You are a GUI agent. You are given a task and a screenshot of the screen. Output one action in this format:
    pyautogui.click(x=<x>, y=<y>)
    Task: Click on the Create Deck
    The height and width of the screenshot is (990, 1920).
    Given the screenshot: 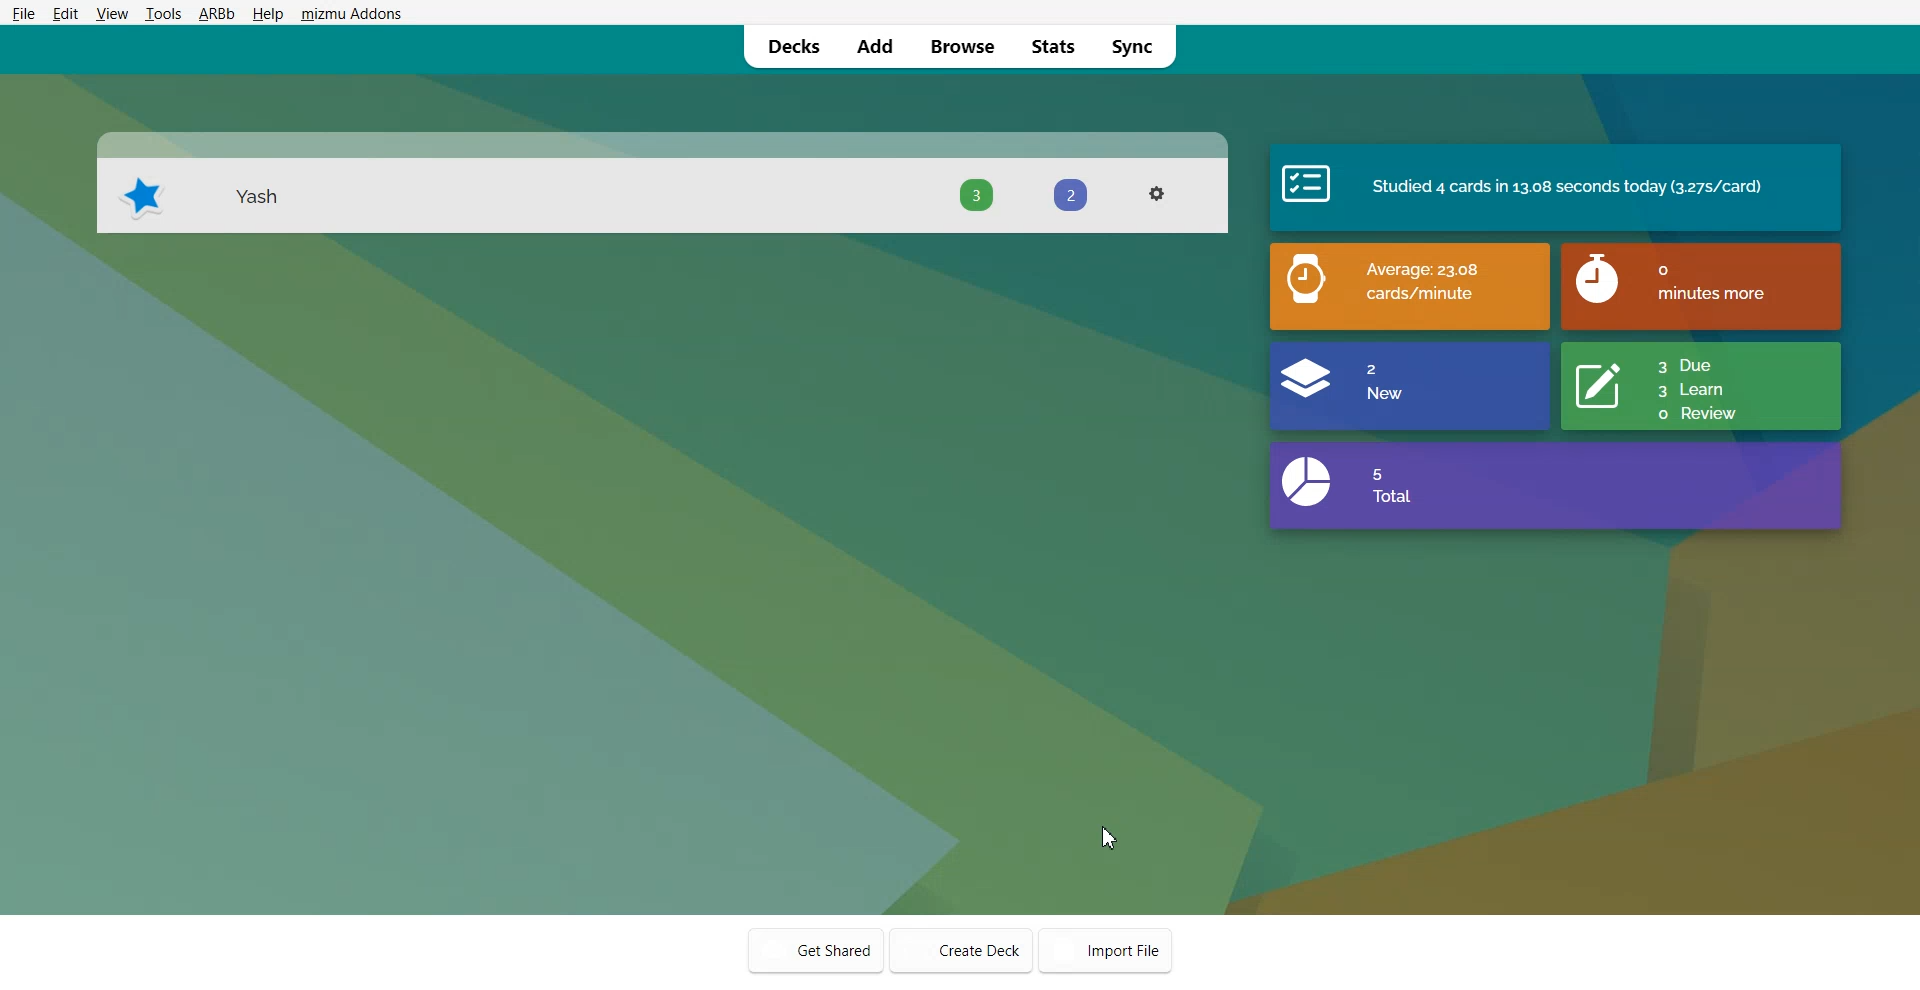 What is the action you would take?
    pyautogui.click(x=962, y=948)
    